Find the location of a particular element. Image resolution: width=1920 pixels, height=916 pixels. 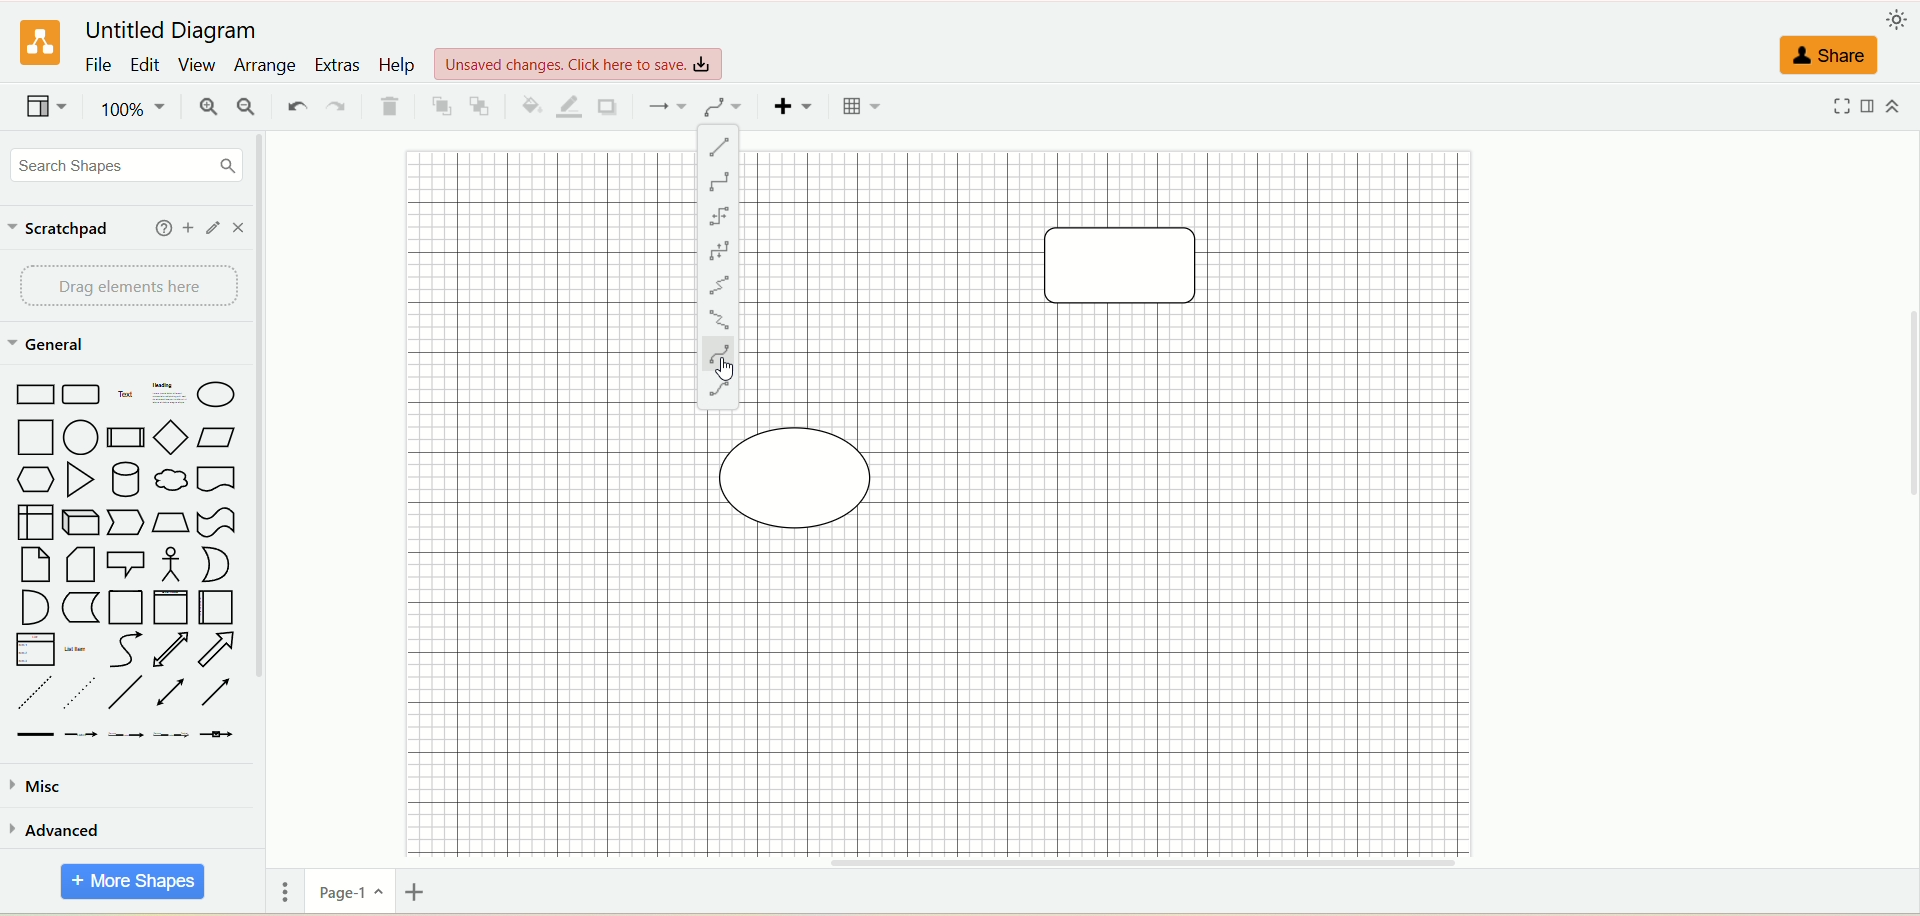

add is located at coordinates (185, 226).